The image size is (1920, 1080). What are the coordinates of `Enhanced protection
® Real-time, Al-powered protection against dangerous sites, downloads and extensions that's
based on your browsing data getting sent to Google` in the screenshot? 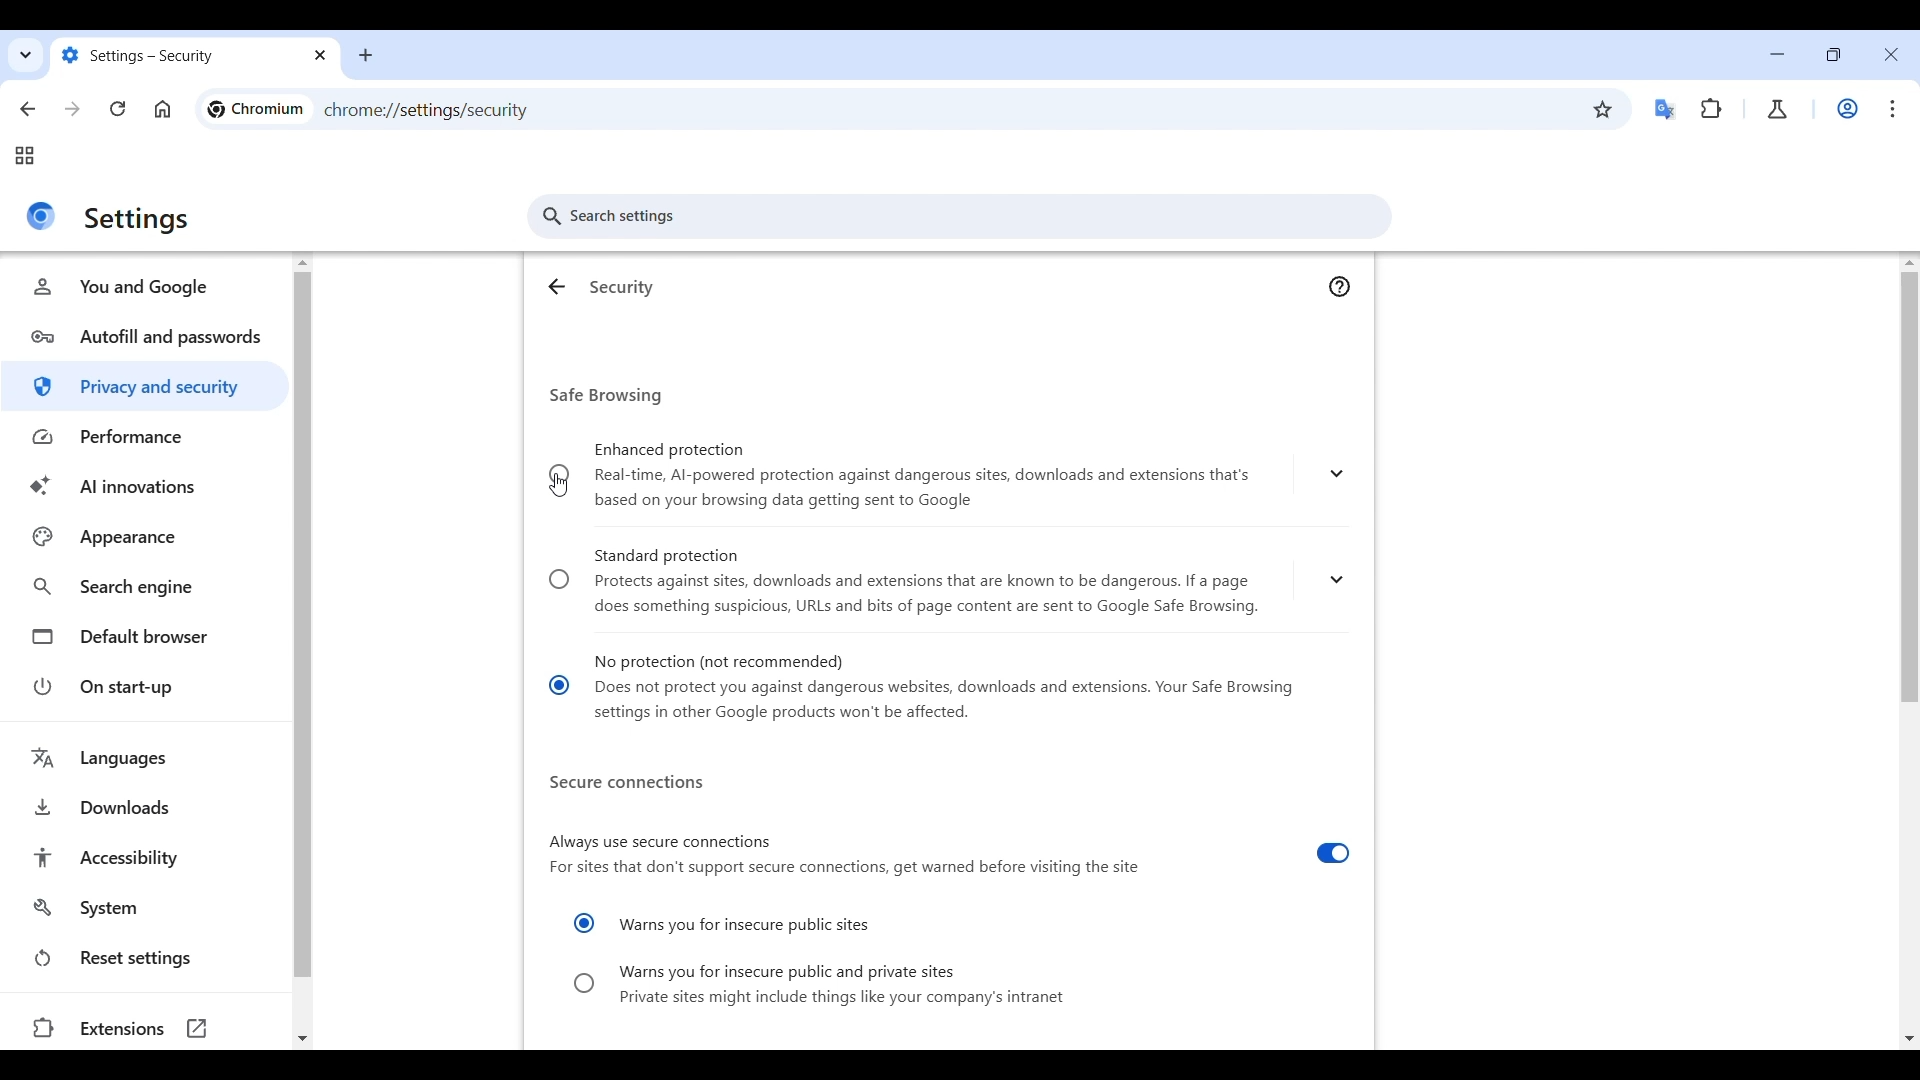 It's located at (901, 477).